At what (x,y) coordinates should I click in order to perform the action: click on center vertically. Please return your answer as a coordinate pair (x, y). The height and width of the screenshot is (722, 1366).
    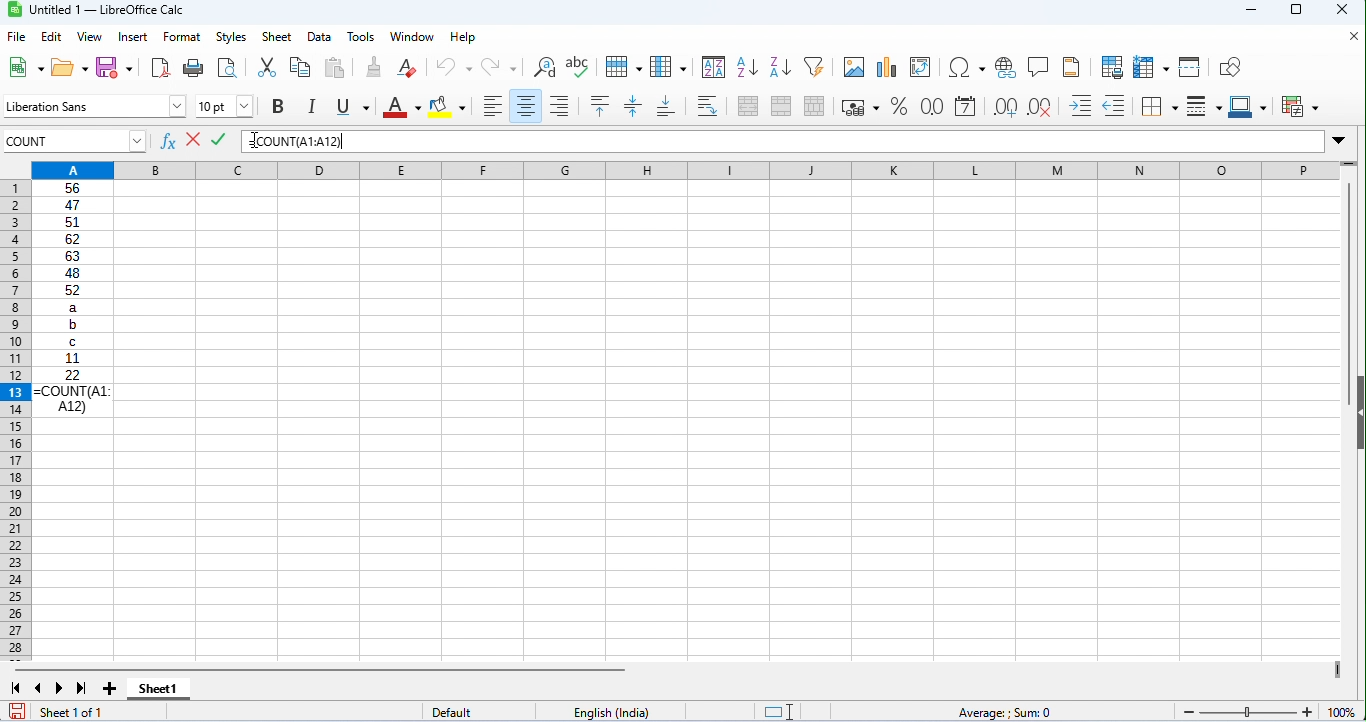
    Looking at the image, I should click on (633, 106).